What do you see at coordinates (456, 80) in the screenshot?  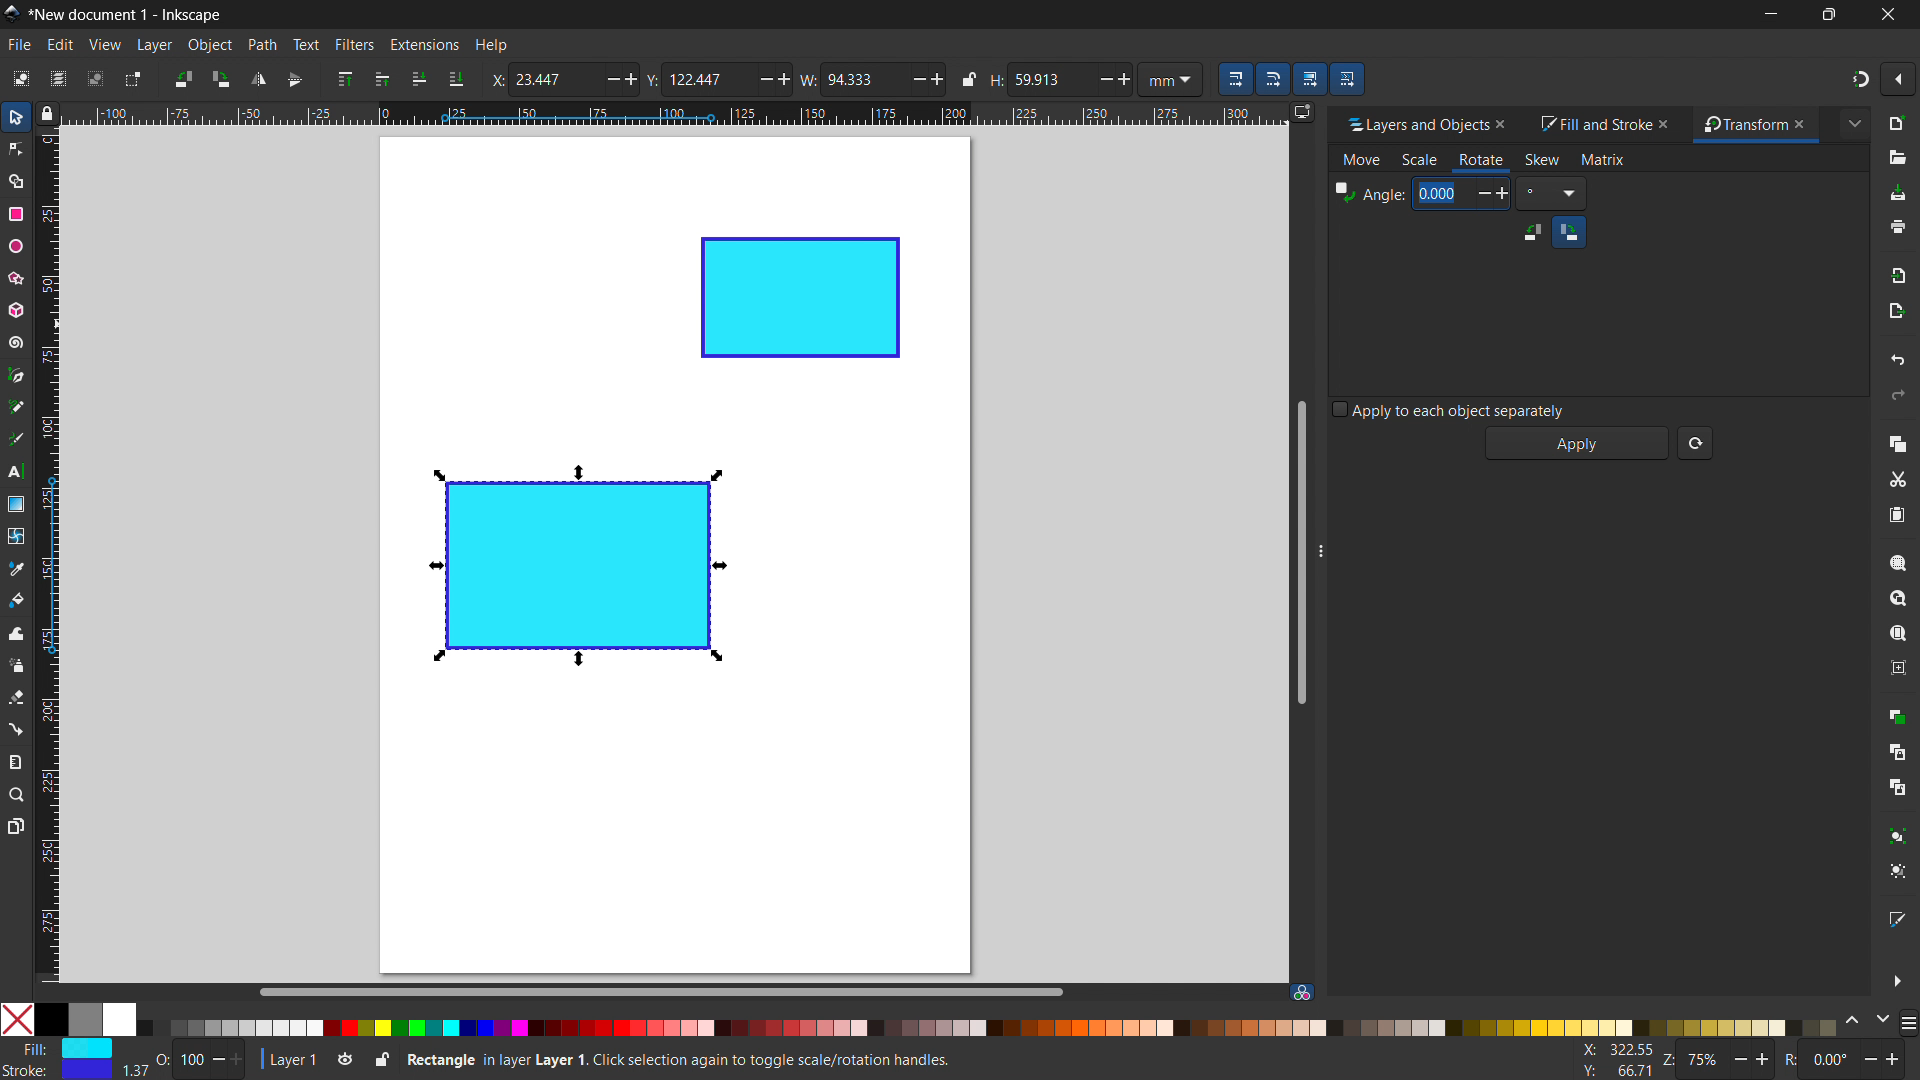 I see `lower to bottom` at bounding box center [456, 80].